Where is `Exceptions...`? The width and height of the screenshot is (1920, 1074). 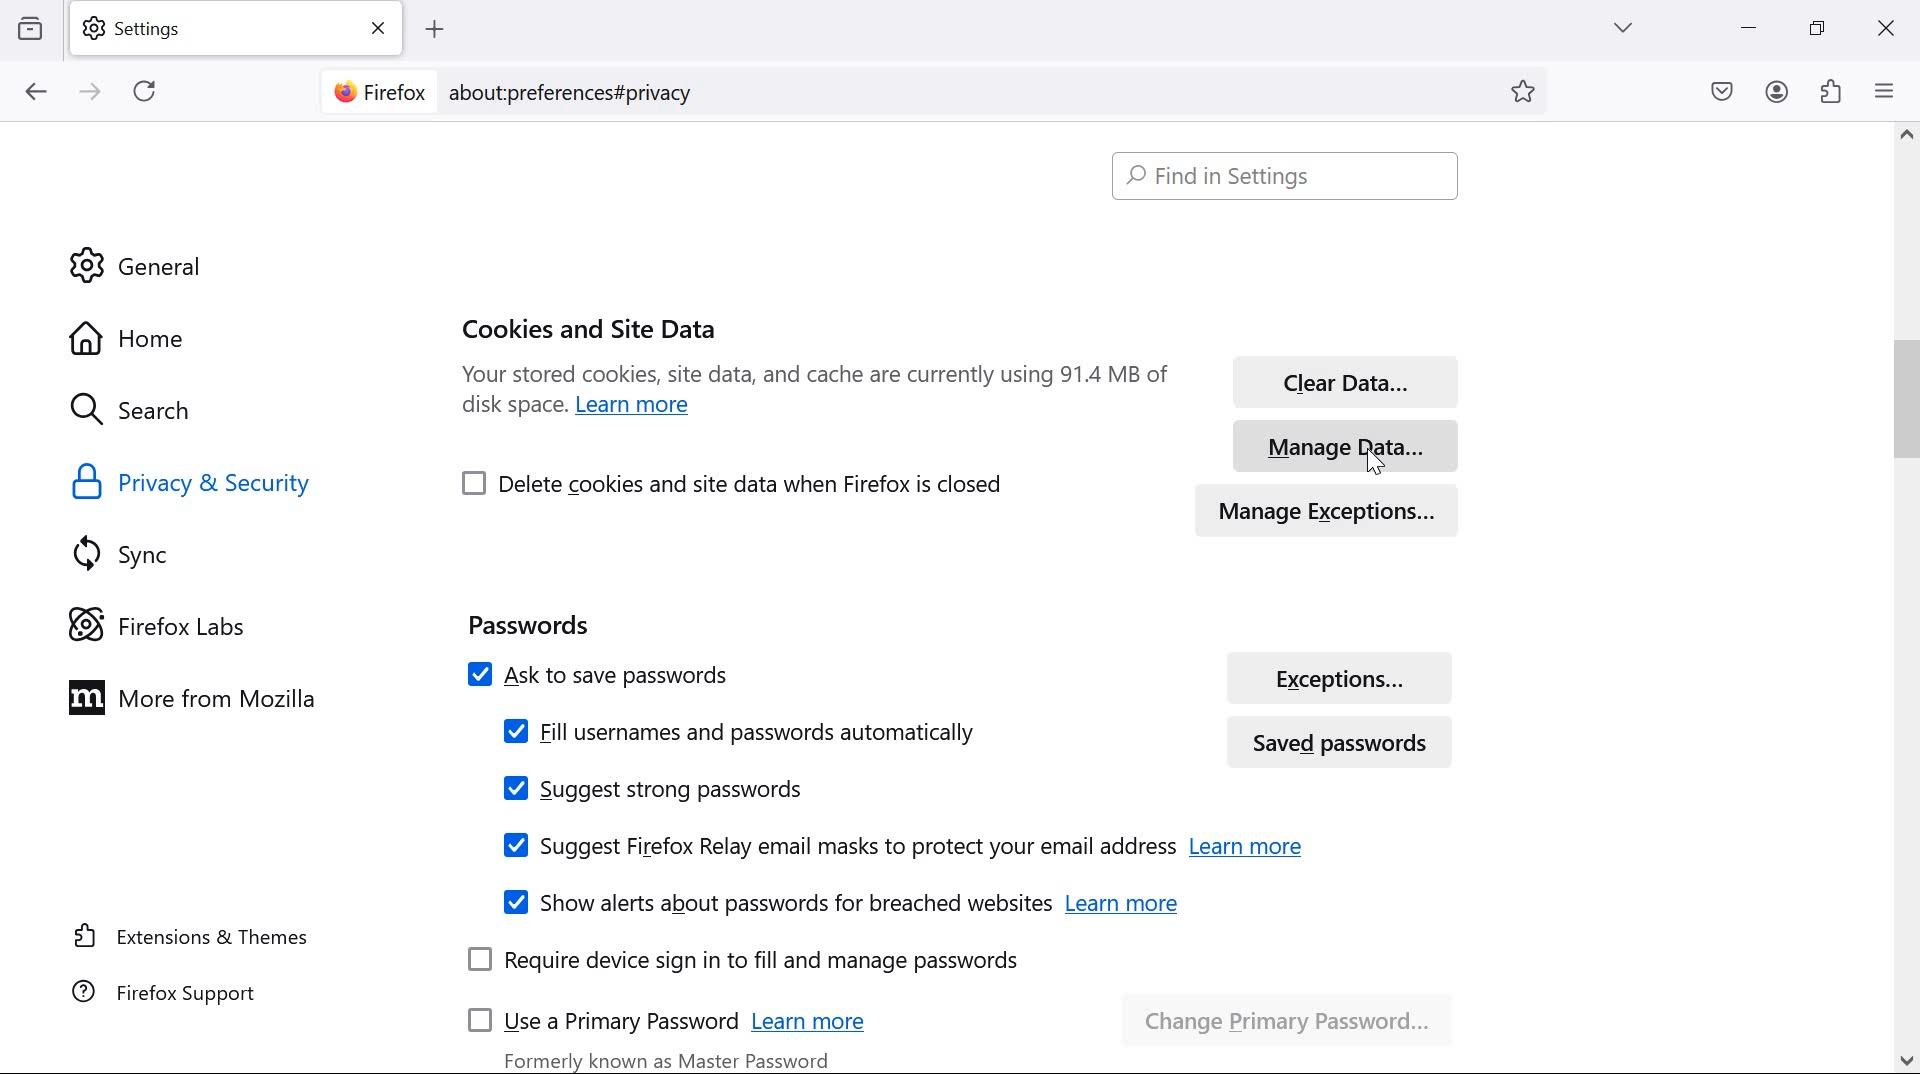 Exceptions... is located at coordinates (1342, 677).